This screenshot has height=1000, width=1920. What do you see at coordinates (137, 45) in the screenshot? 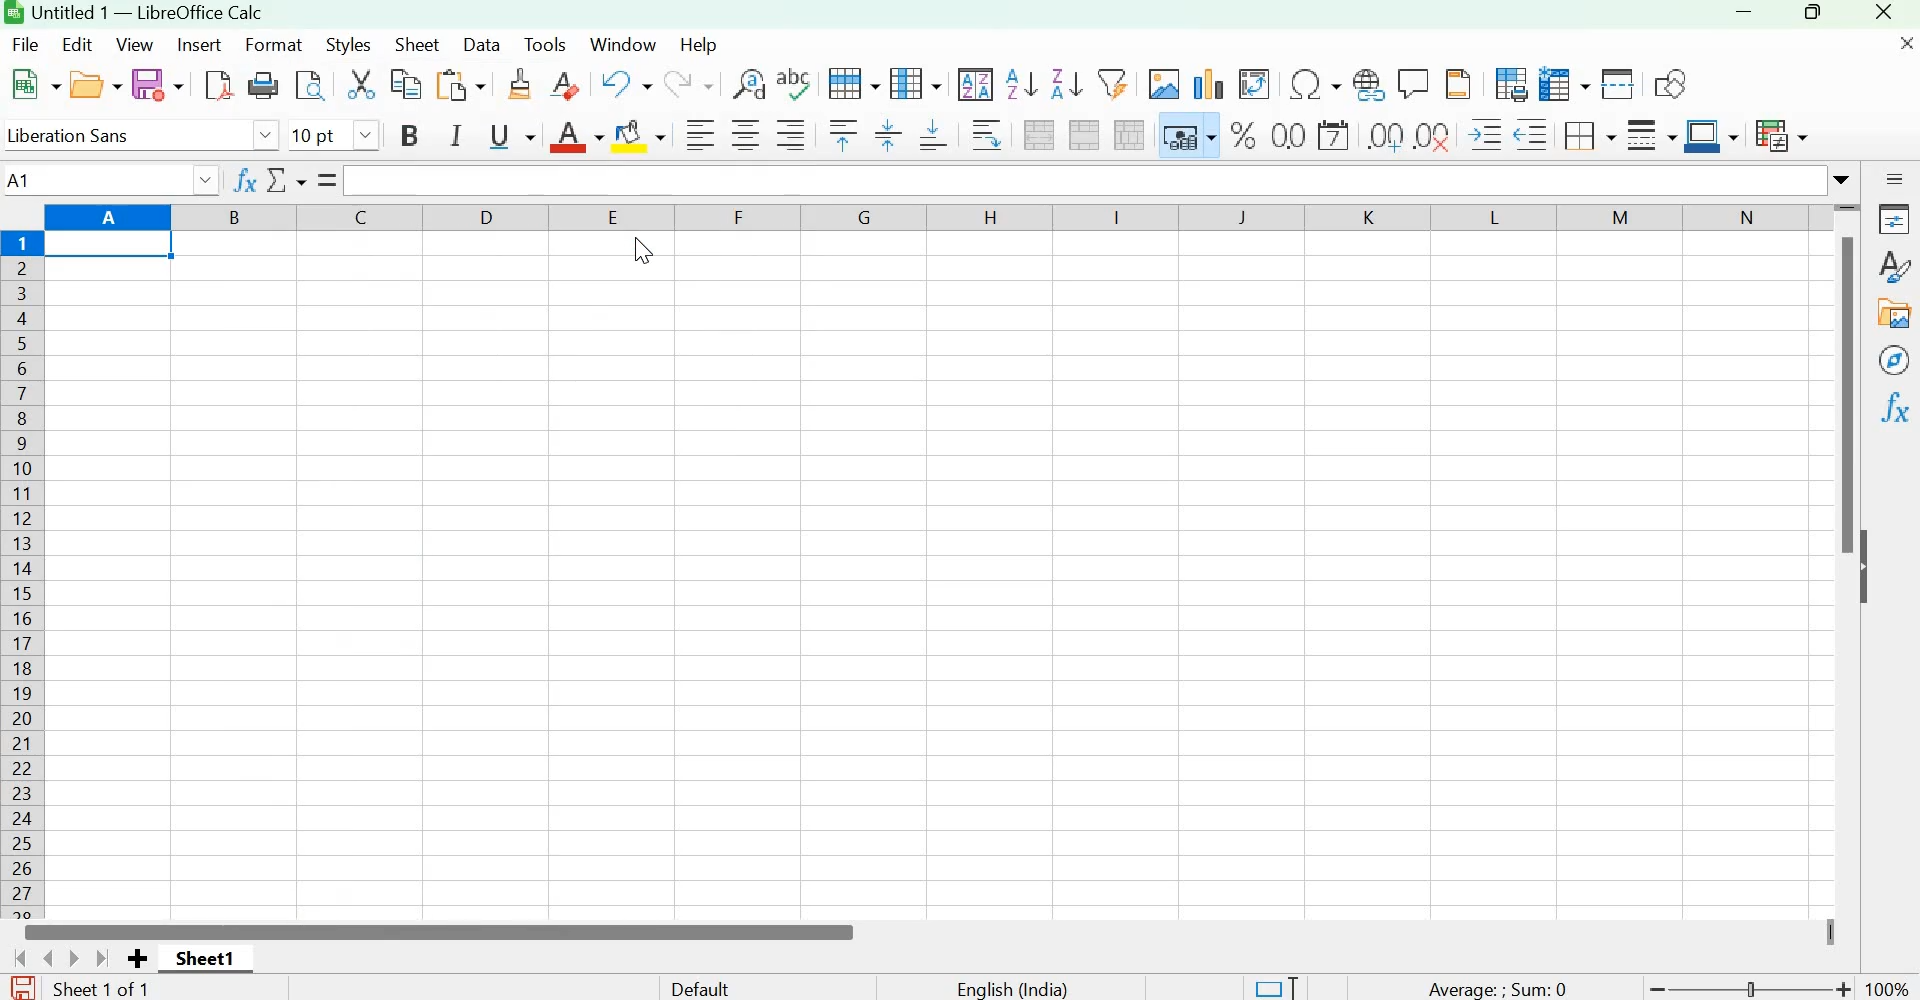
I see `View` at bounding box center [137, 45].